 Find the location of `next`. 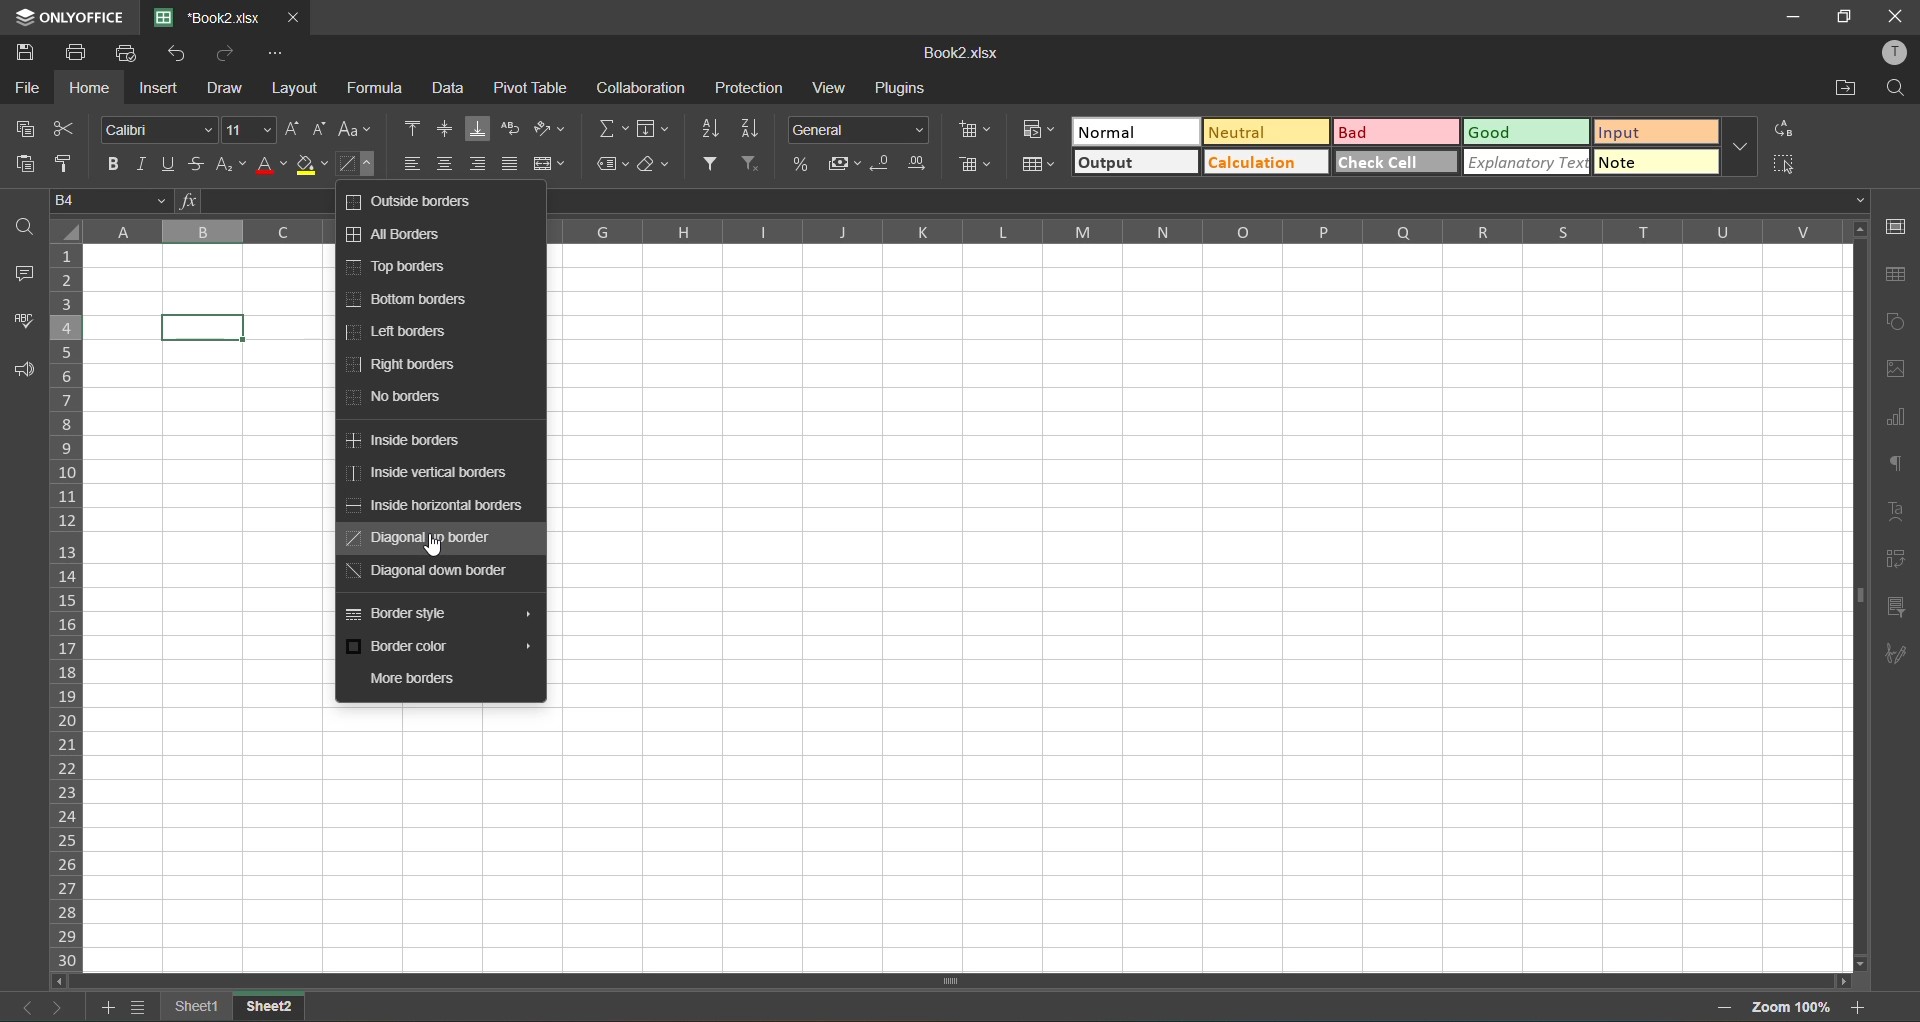

next is located at coordinates (59, 1007).